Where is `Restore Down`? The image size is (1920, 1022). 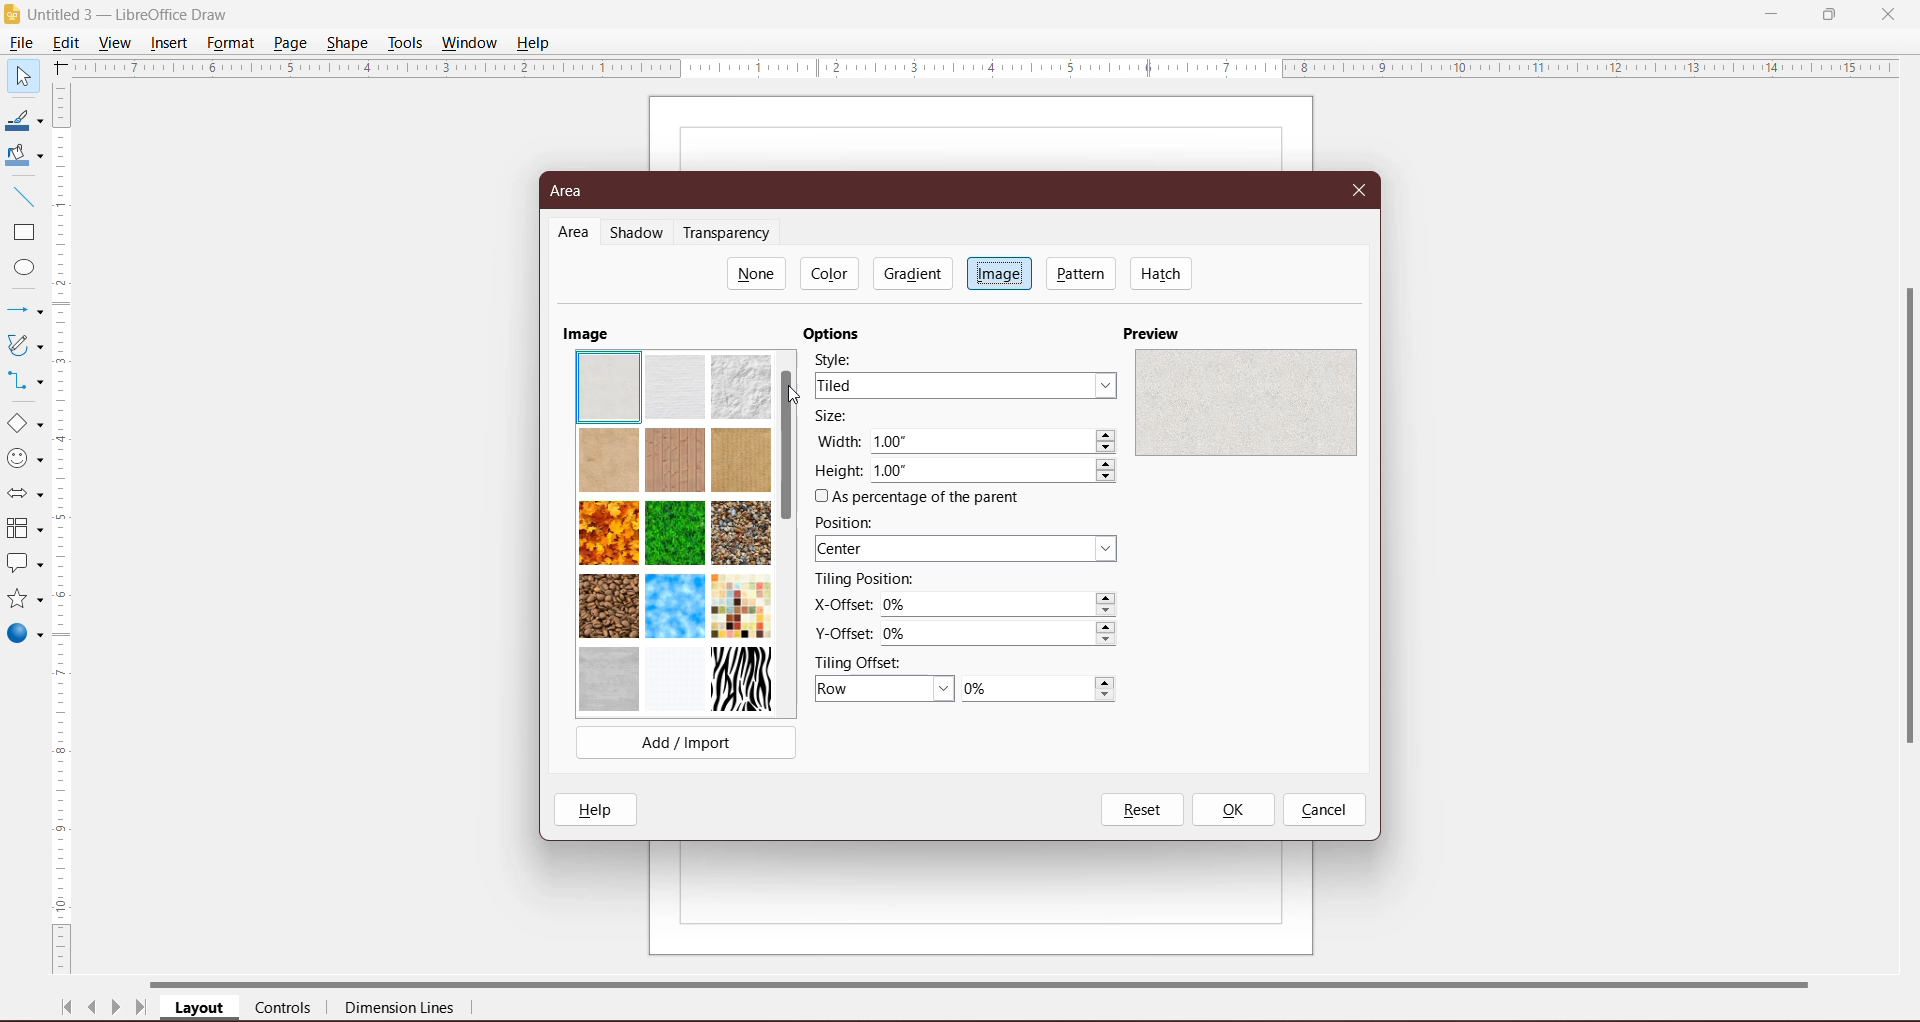 Restore Down is located at coordinates (1829, 13).